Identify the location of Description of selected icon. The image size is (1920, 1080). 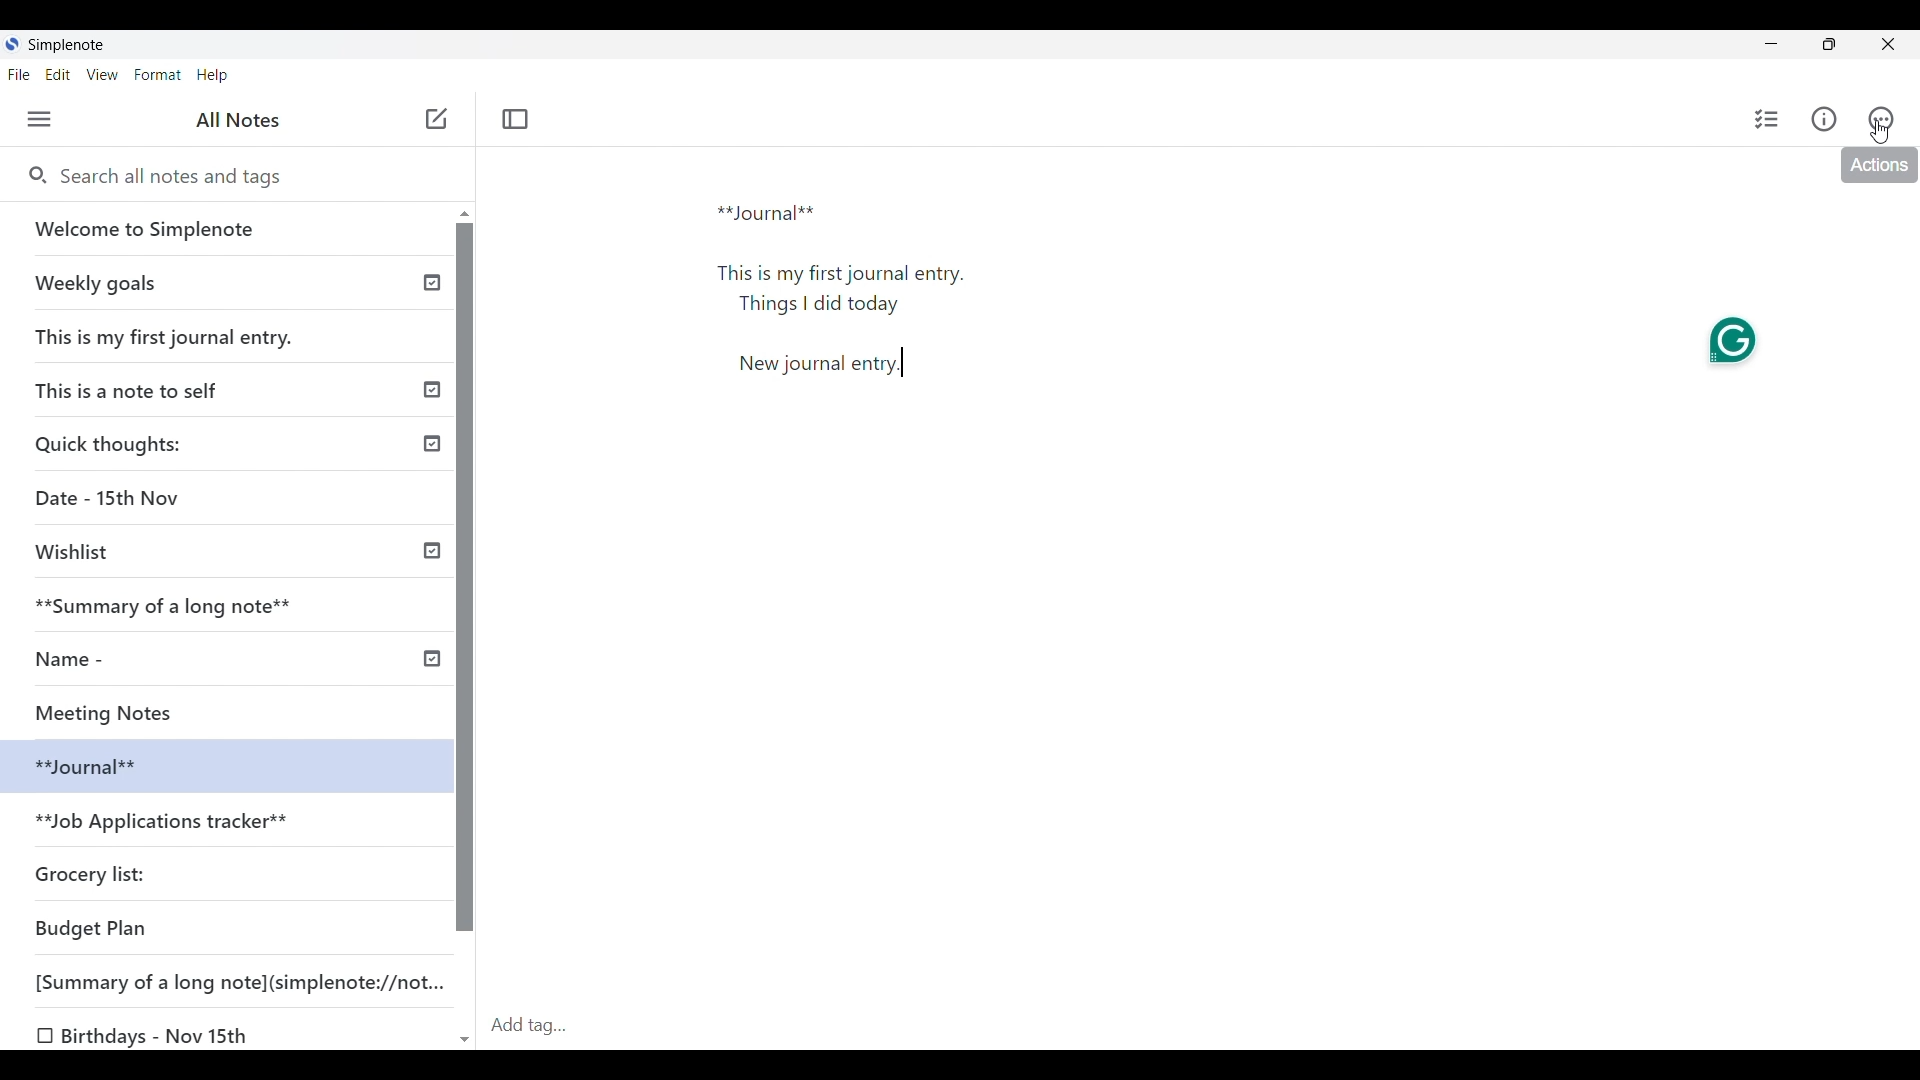
(1879, 165).